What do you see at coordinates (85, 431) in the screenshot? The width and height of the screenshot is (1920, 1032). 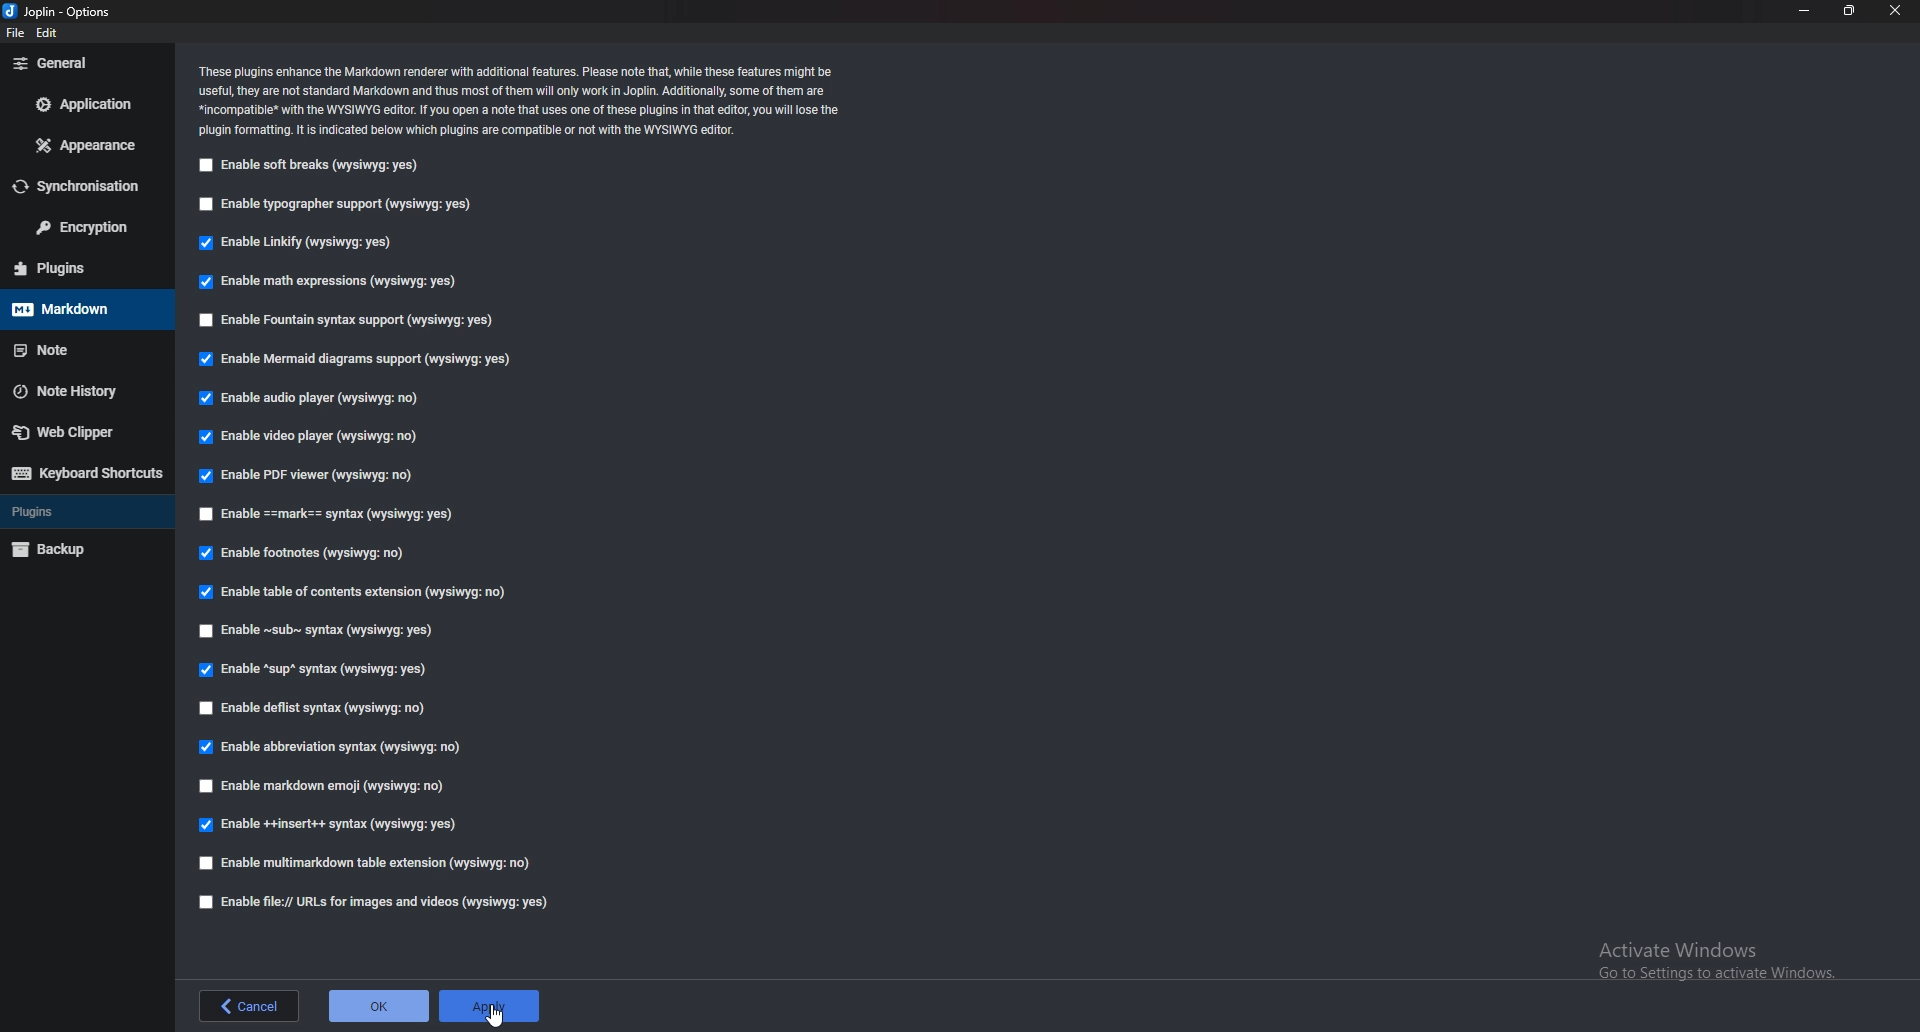 I see `Webclipper` at bounding box center [85, 431].